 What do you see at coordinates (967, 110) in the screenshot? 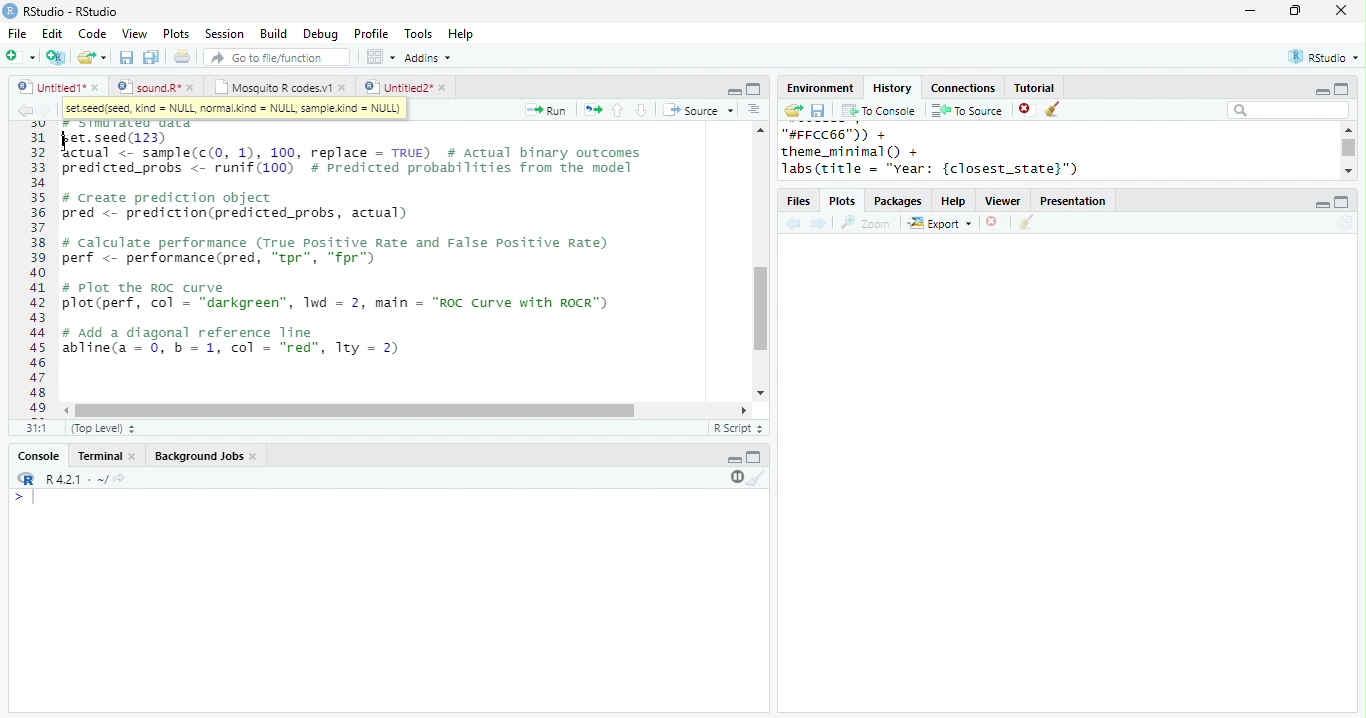
I see `To source` at bounding box center [967, 110].